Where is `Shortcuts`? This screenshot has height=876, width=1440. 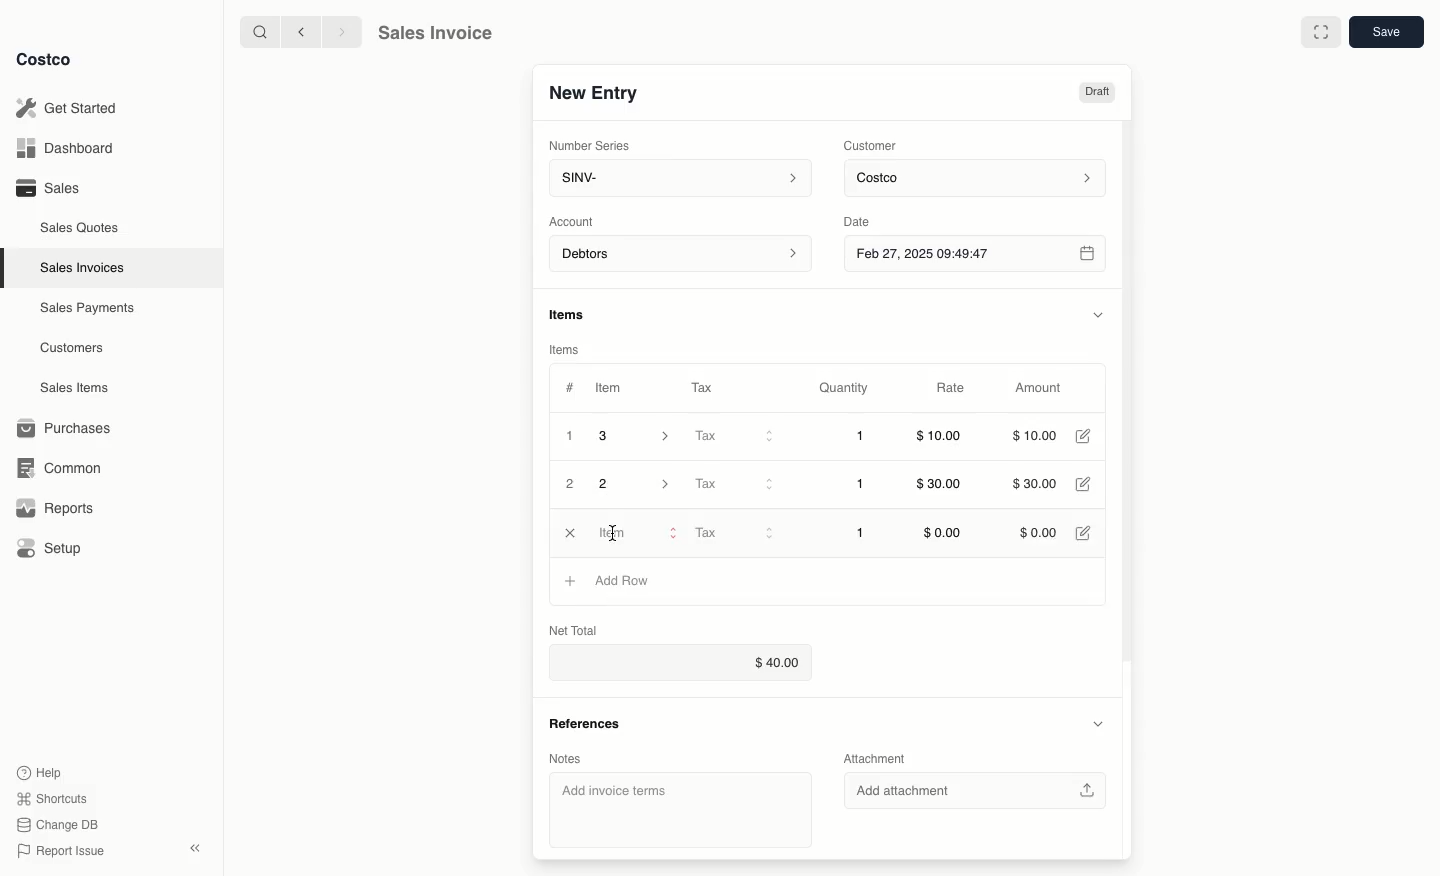 Shortcuts is located at coordinates (51, 797).